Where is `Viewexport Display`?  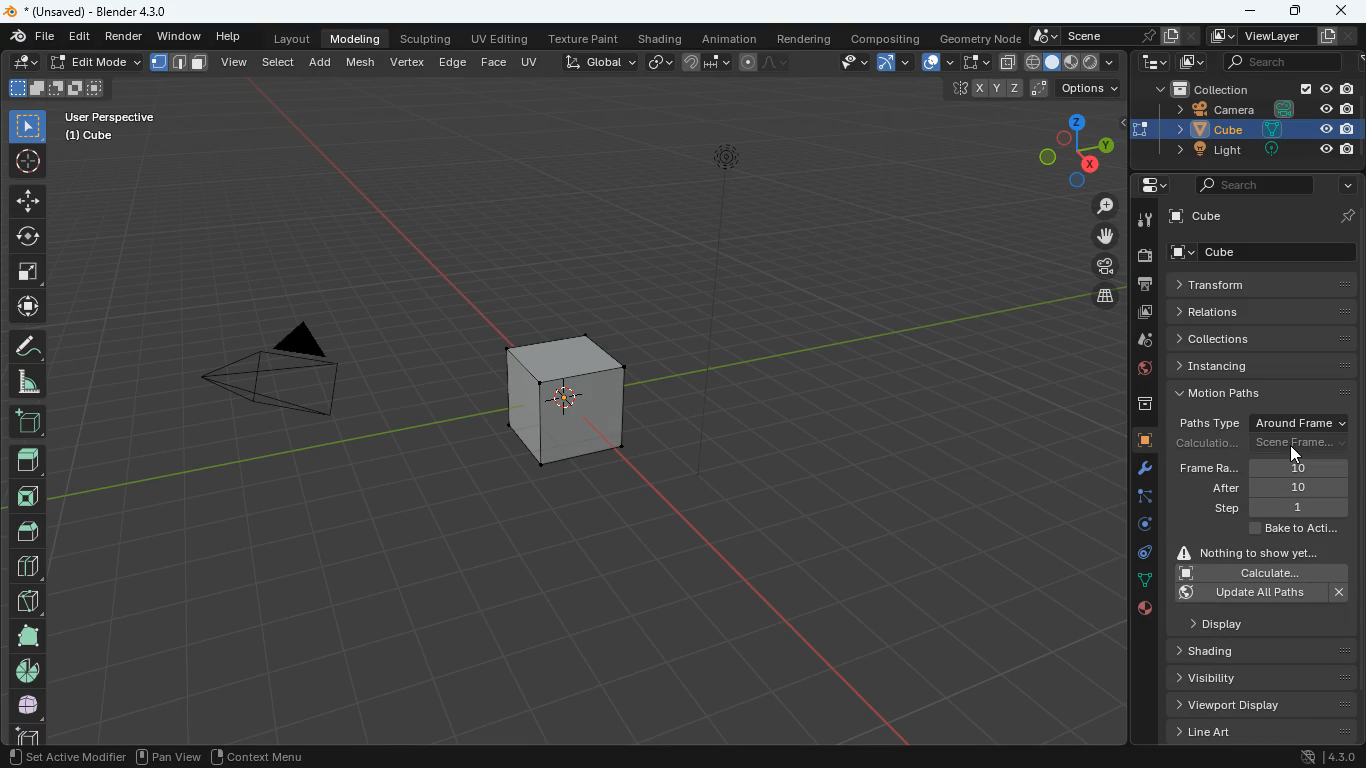
Viewexport Display is located at coordinates (1254, 704).